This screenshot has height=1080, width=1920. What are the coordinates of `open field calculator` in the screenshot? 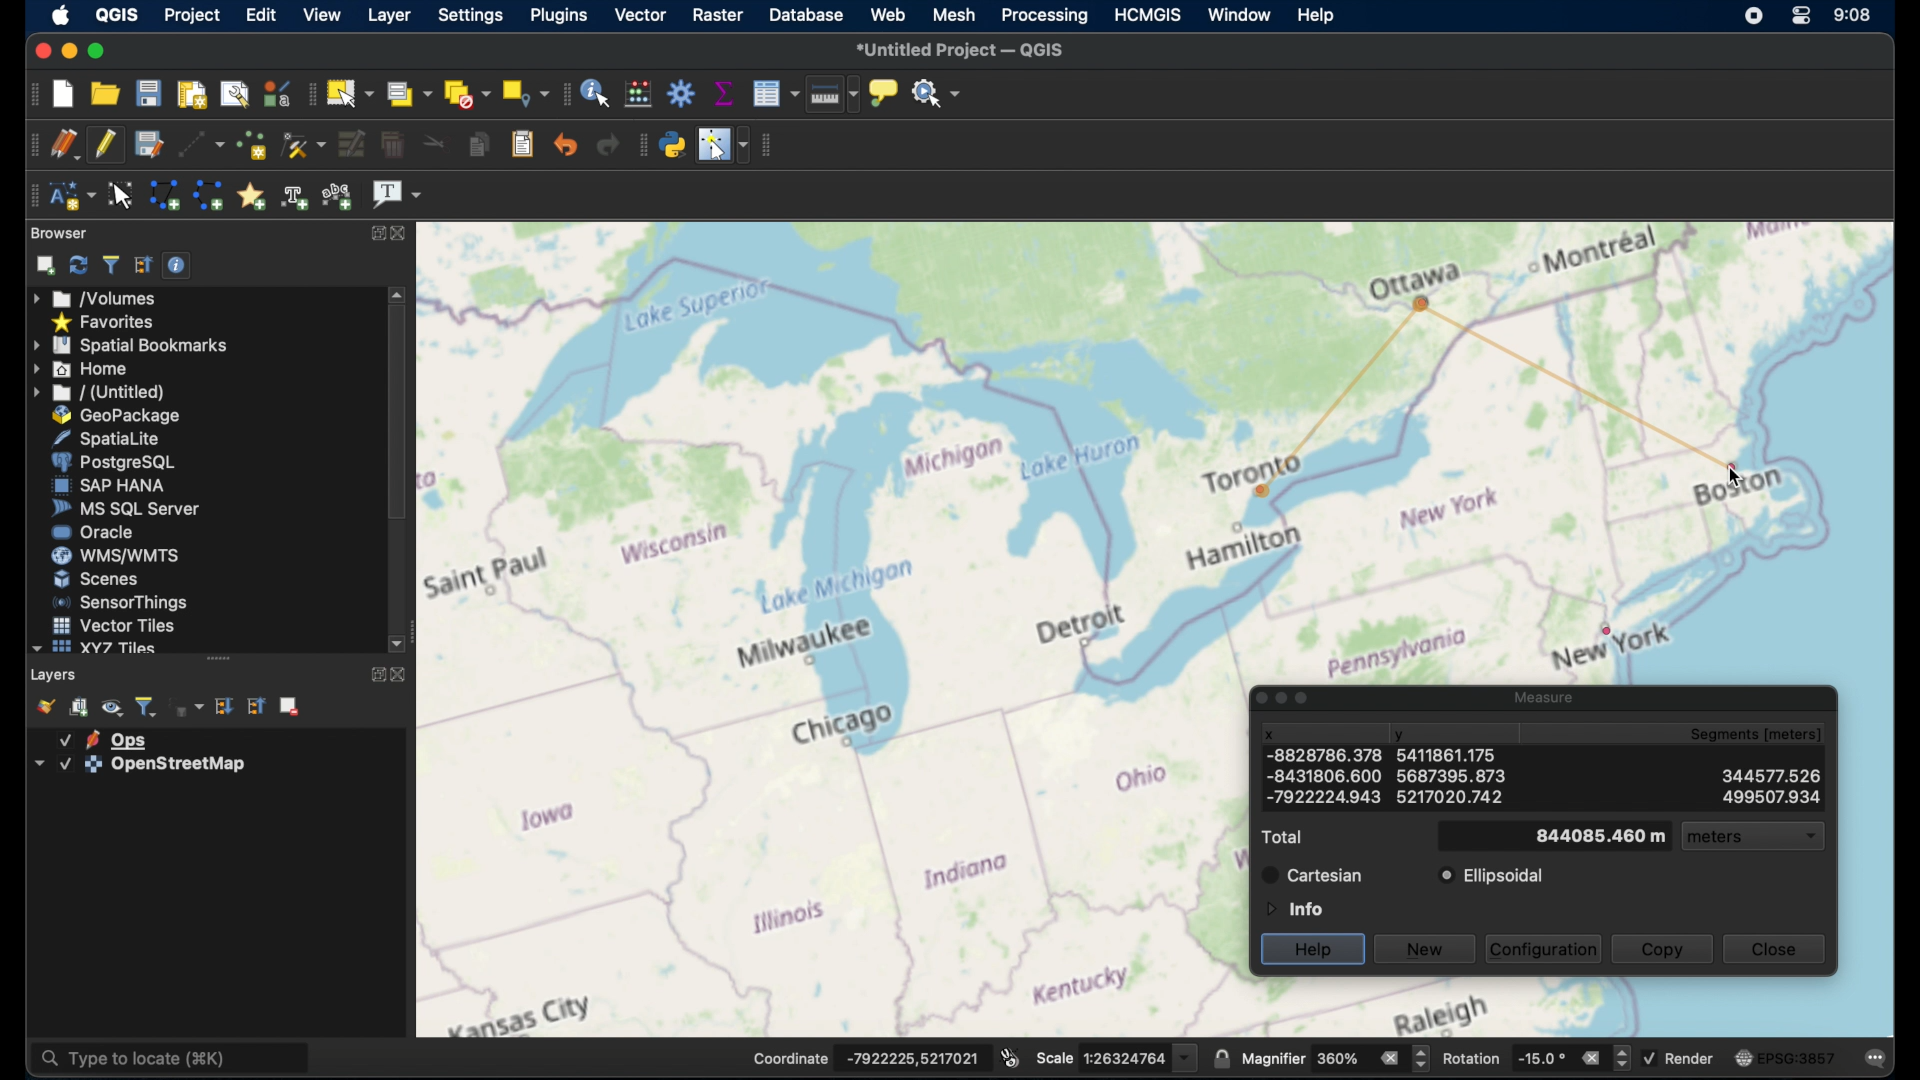 It's located at (641, 92).